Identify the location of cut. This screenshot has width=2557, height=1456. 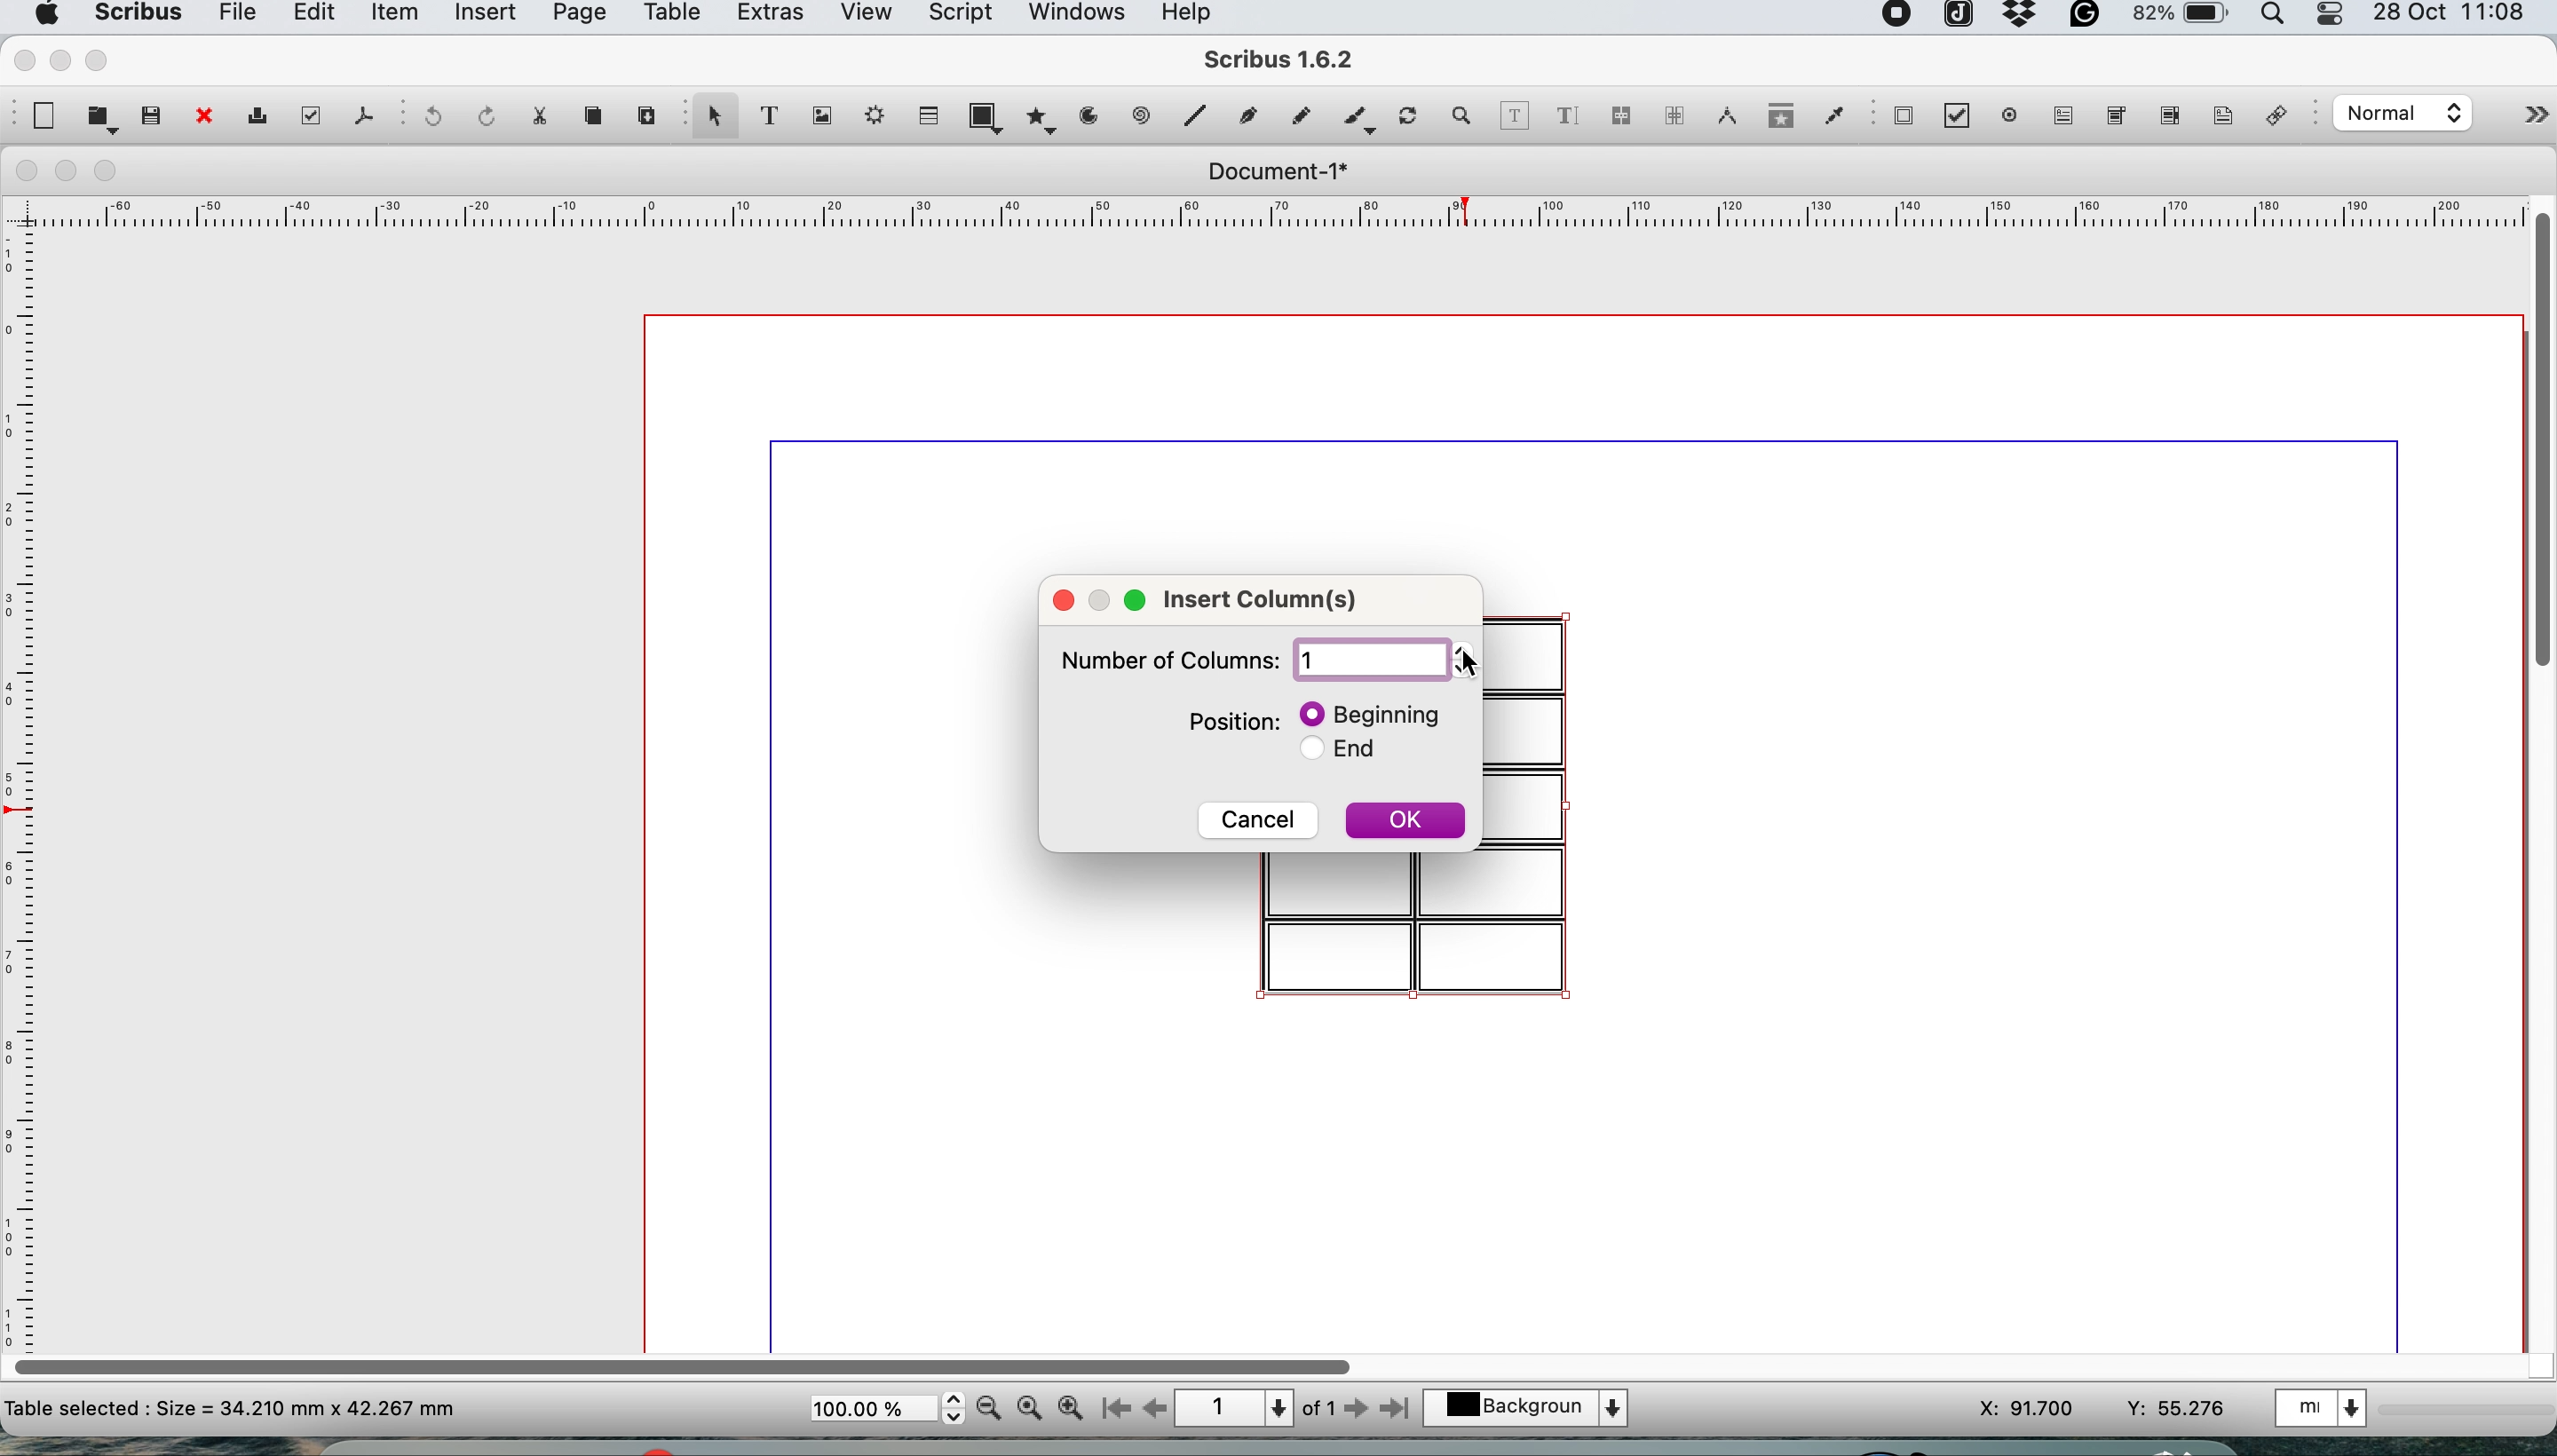
(538, 114).